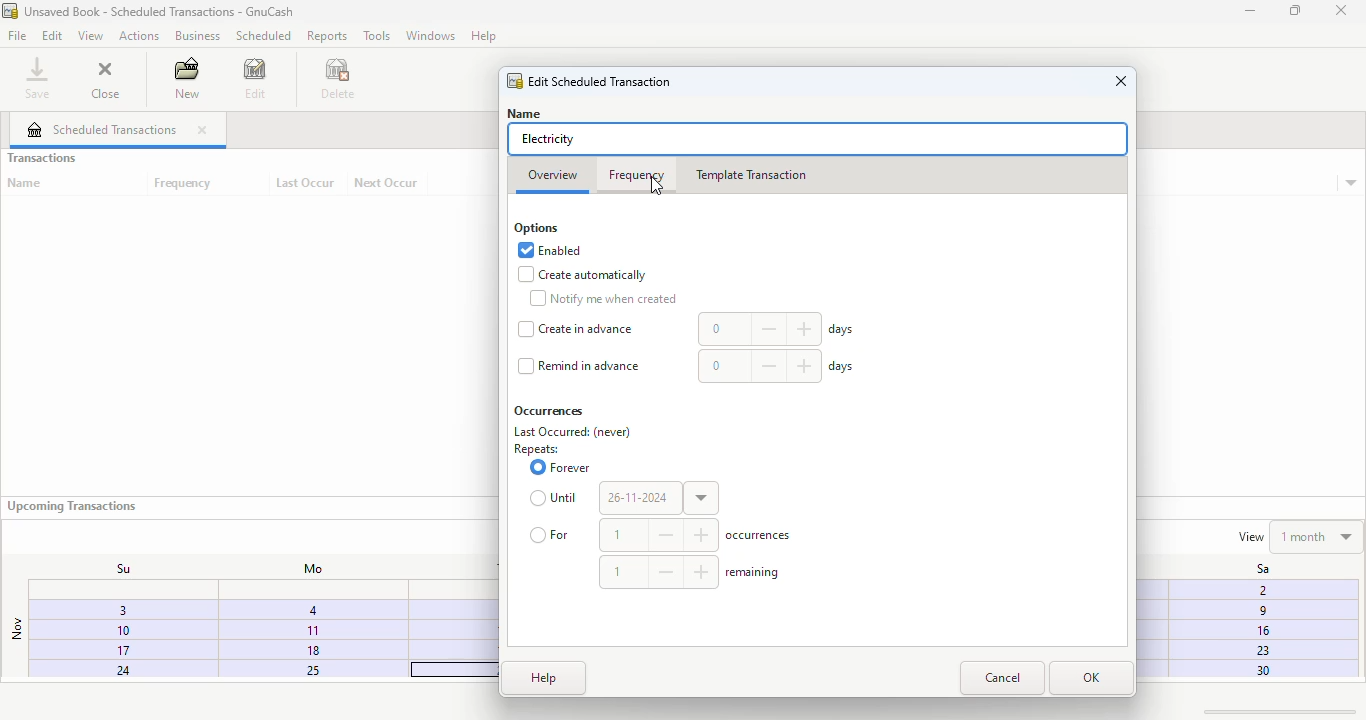  What do you see at coordinates (1295, 10) in the screenshot?
I see `maximize` at bounding box center [1295, 10].